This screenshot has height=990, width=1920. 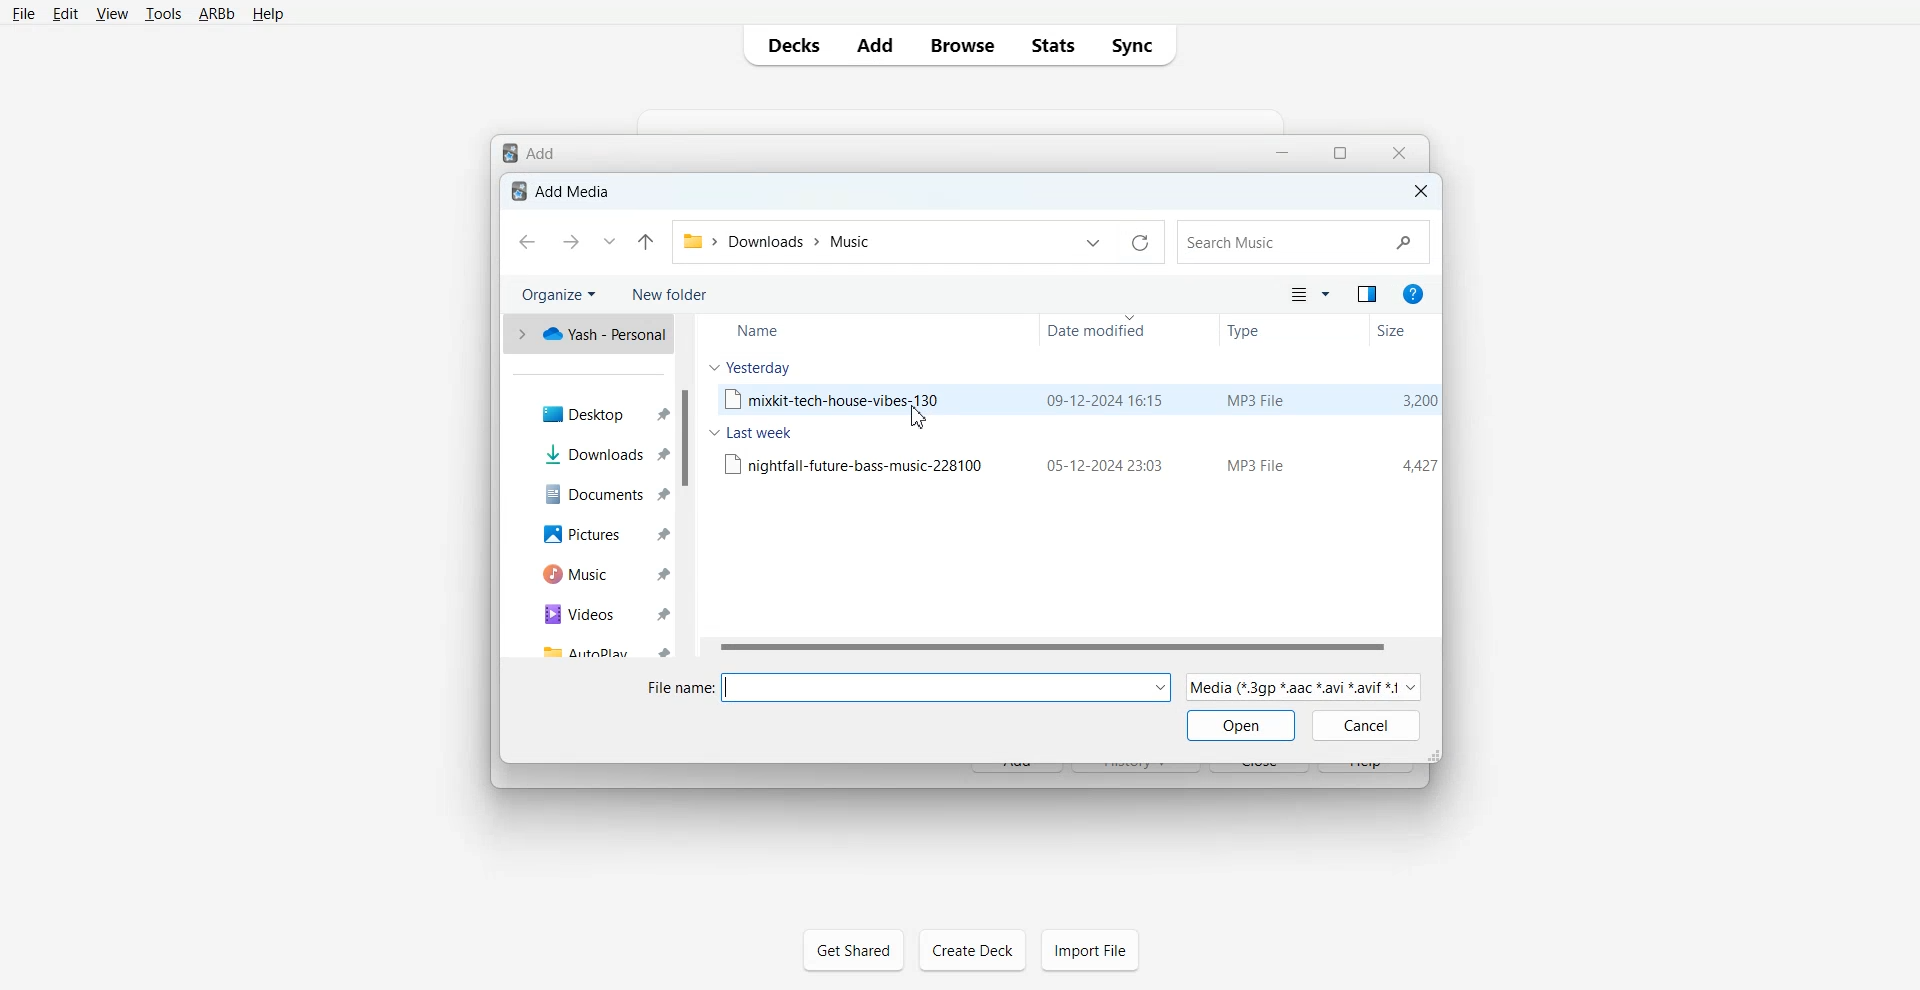 I want to click on Cancel, so click(x=1366, y=725).